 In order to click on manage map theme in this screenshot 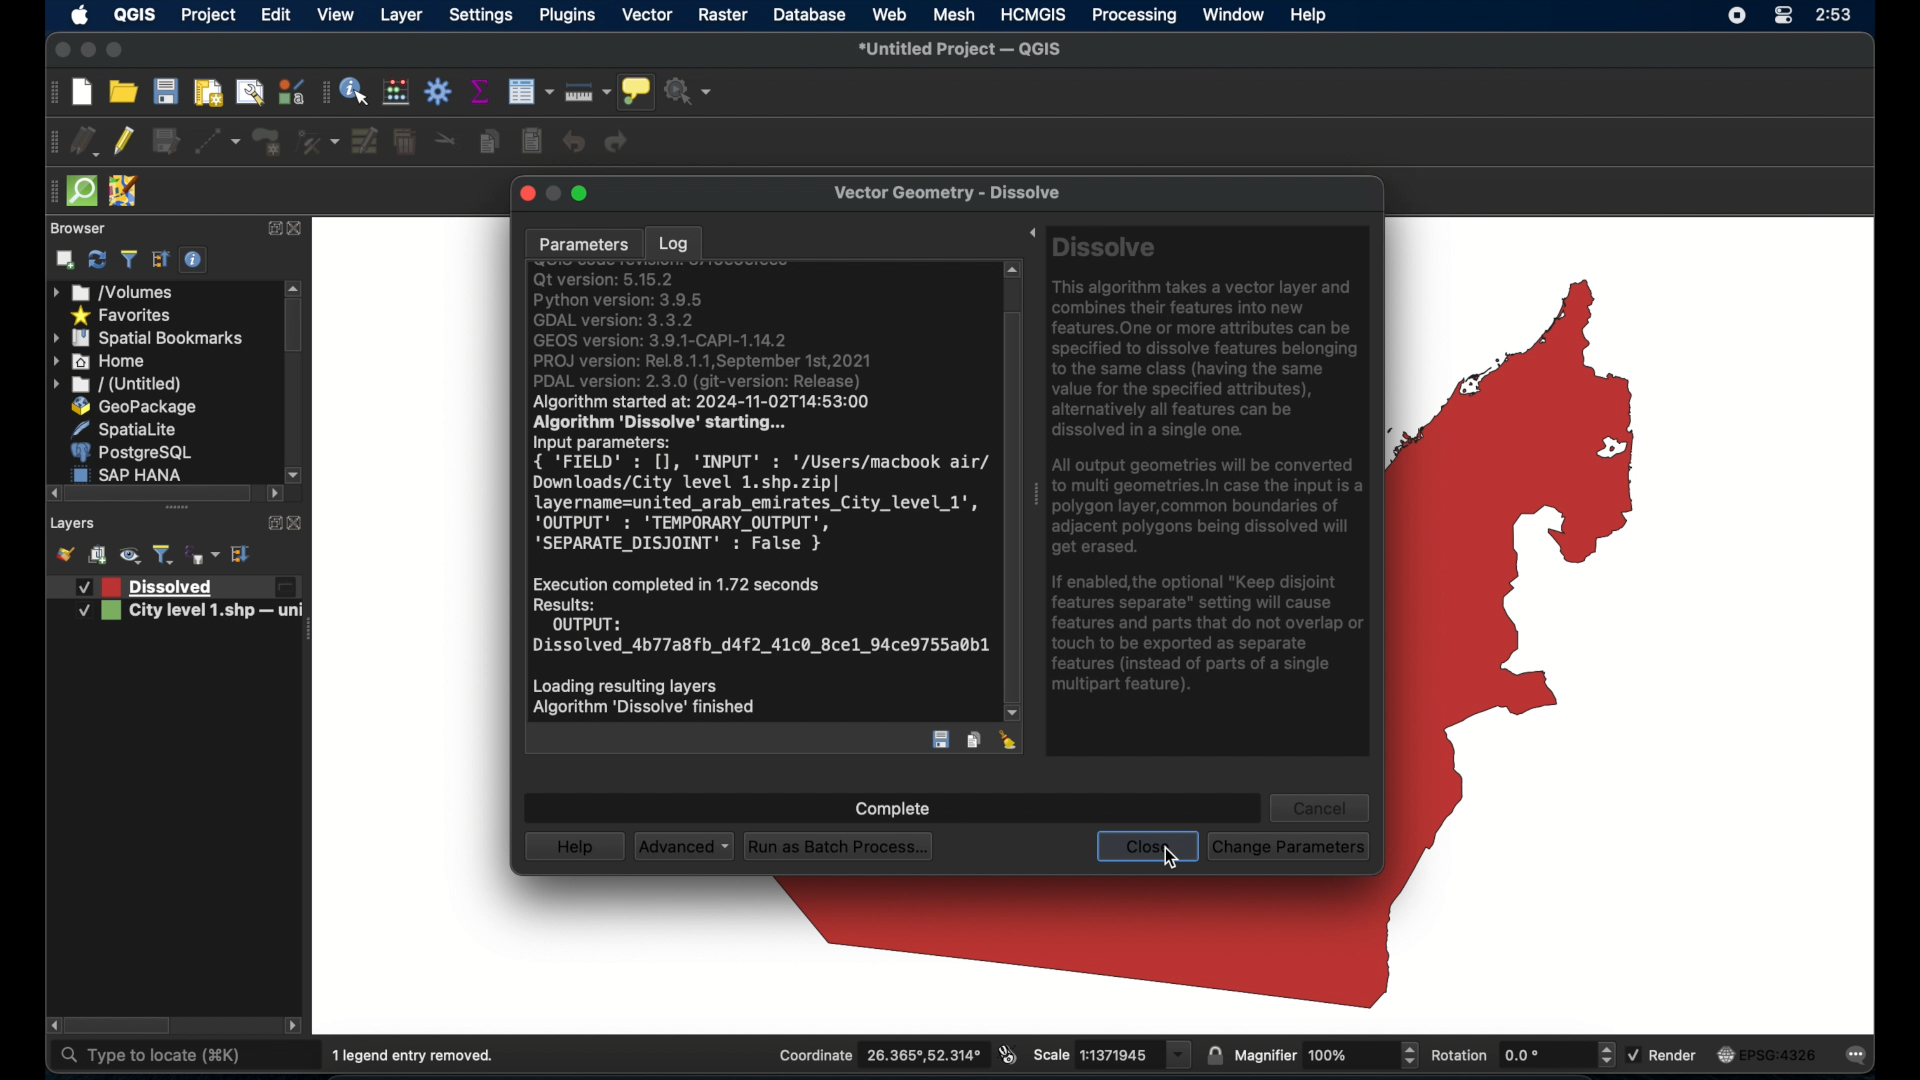, I will do `click(129, 558)`.